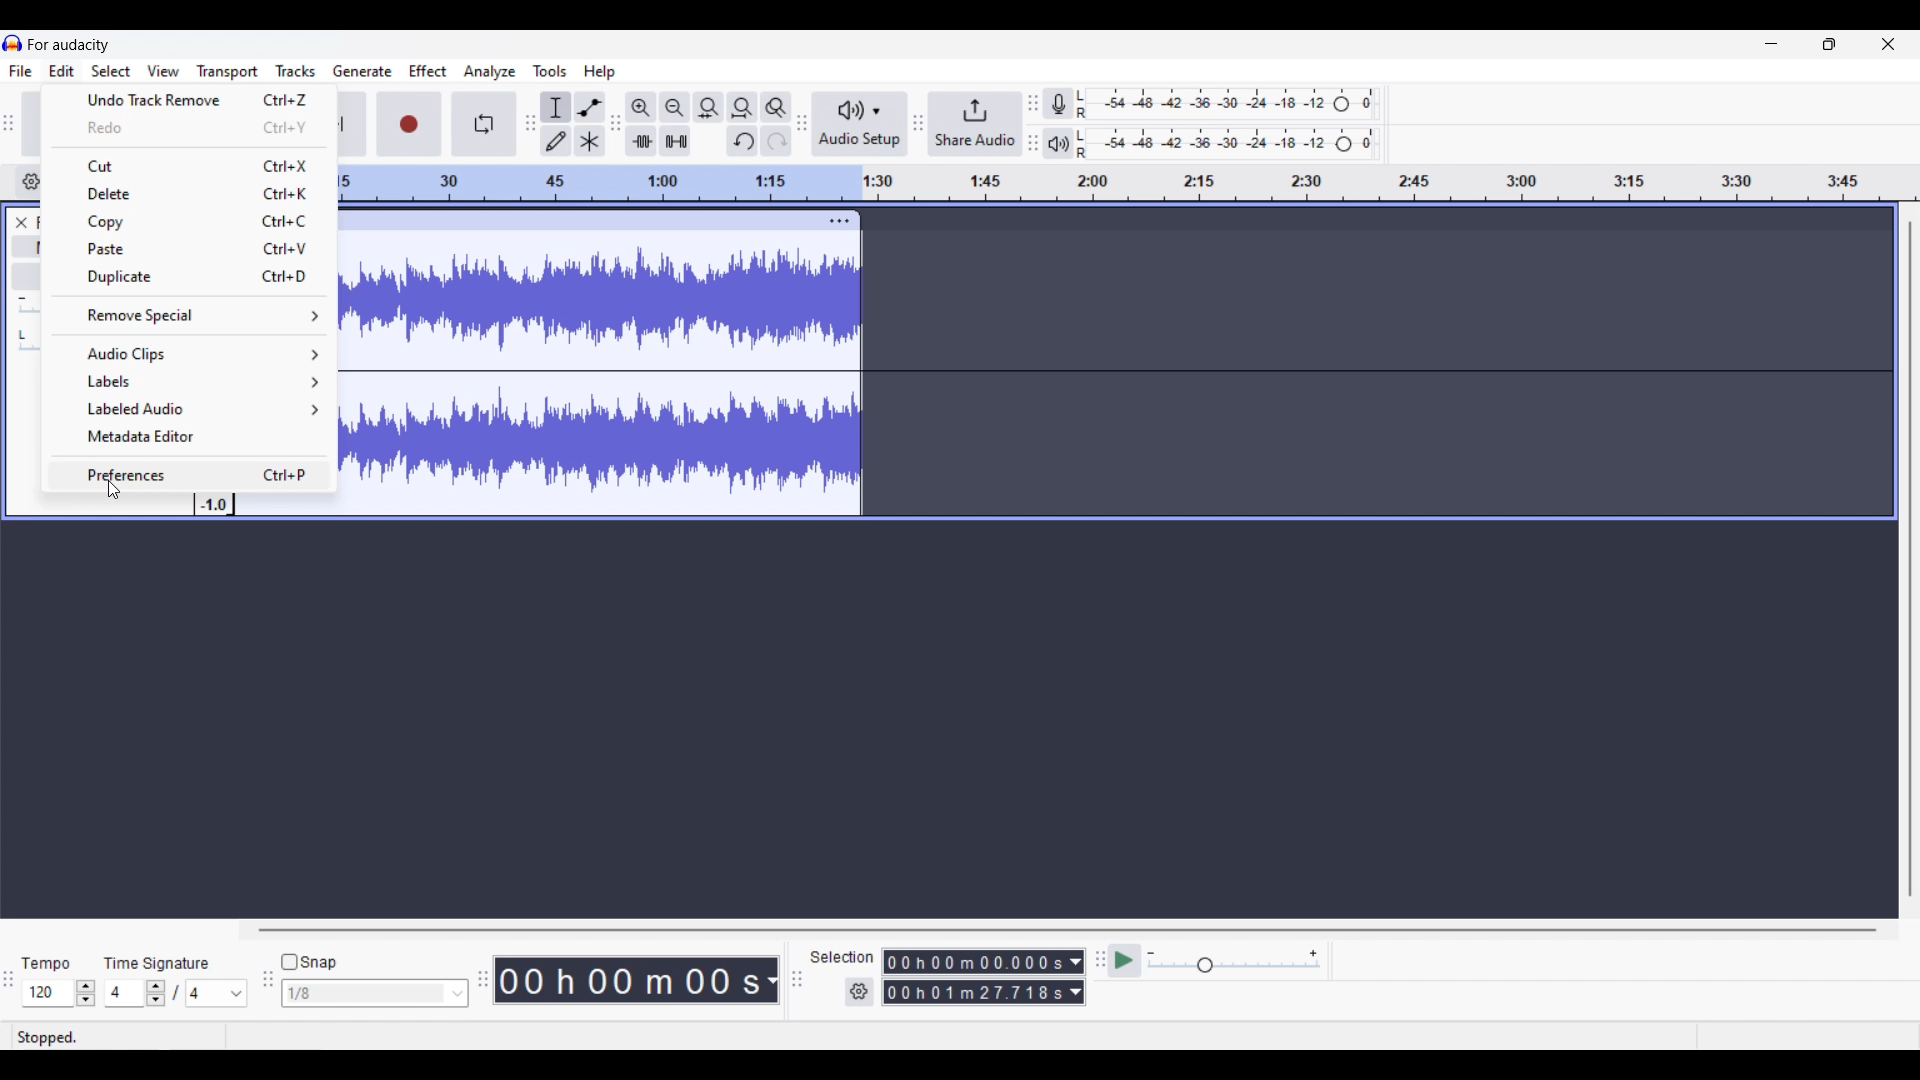 The height and width of the screenshot is (1080, 1920). What do you see at coordinates (191, 437) in the screenshot?
I see `Metadata editor` at bounding box center [191, 437].